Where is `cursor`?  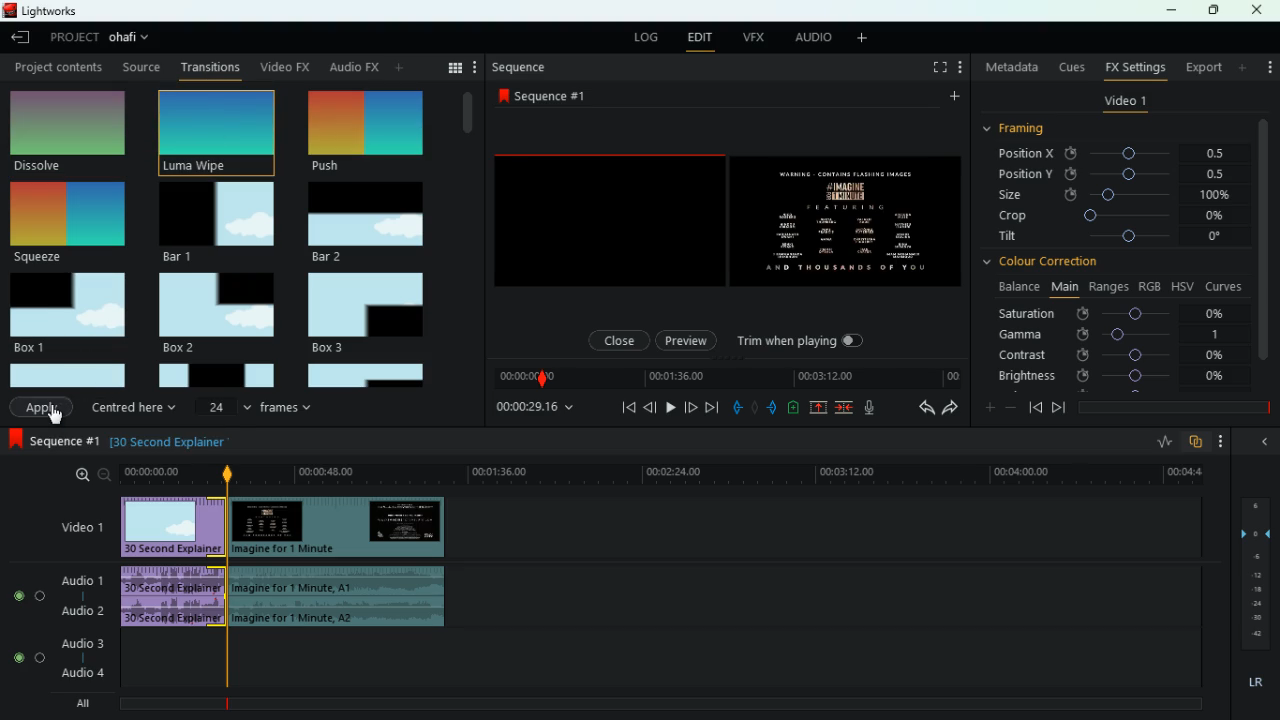 cursor is located at coordinates (55, 416).